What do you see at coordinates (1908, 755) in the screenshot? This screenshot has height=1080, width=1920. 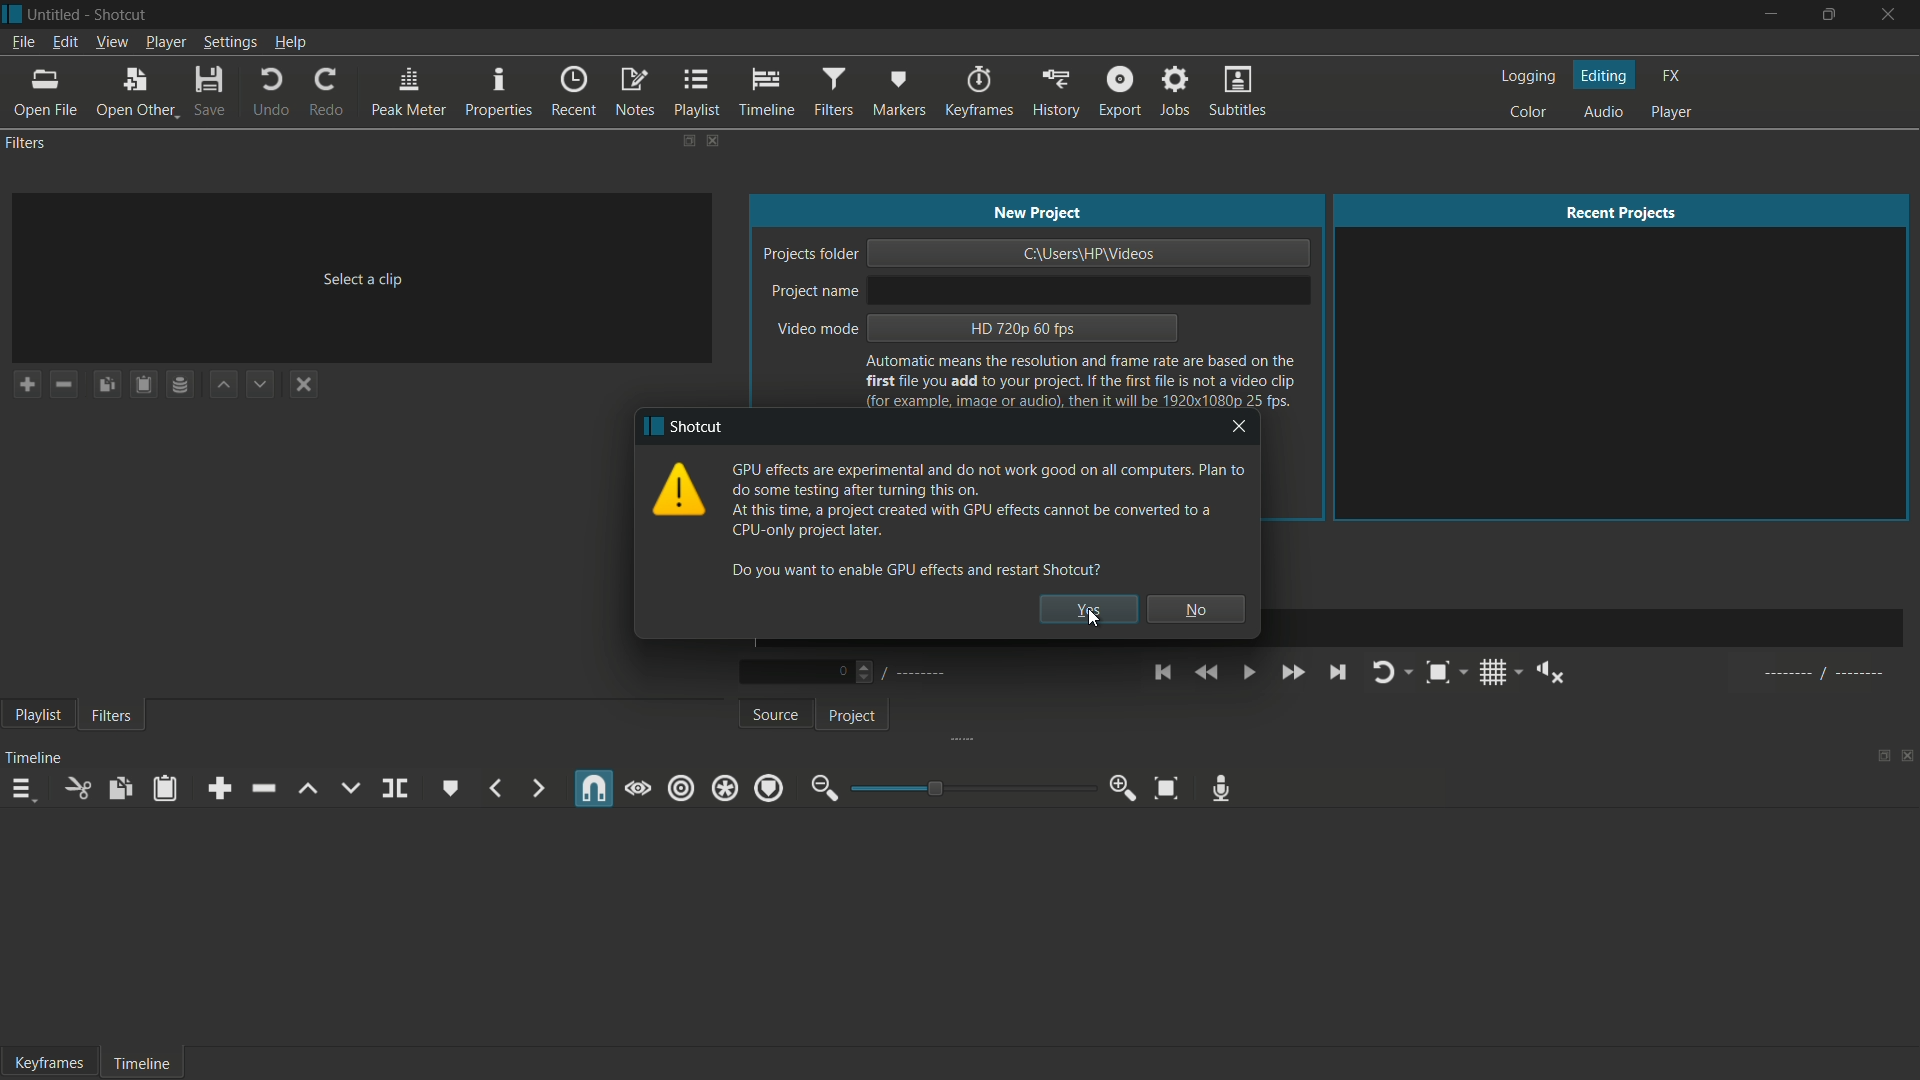 I see `close timeline` at bounding box center [1908, 755].